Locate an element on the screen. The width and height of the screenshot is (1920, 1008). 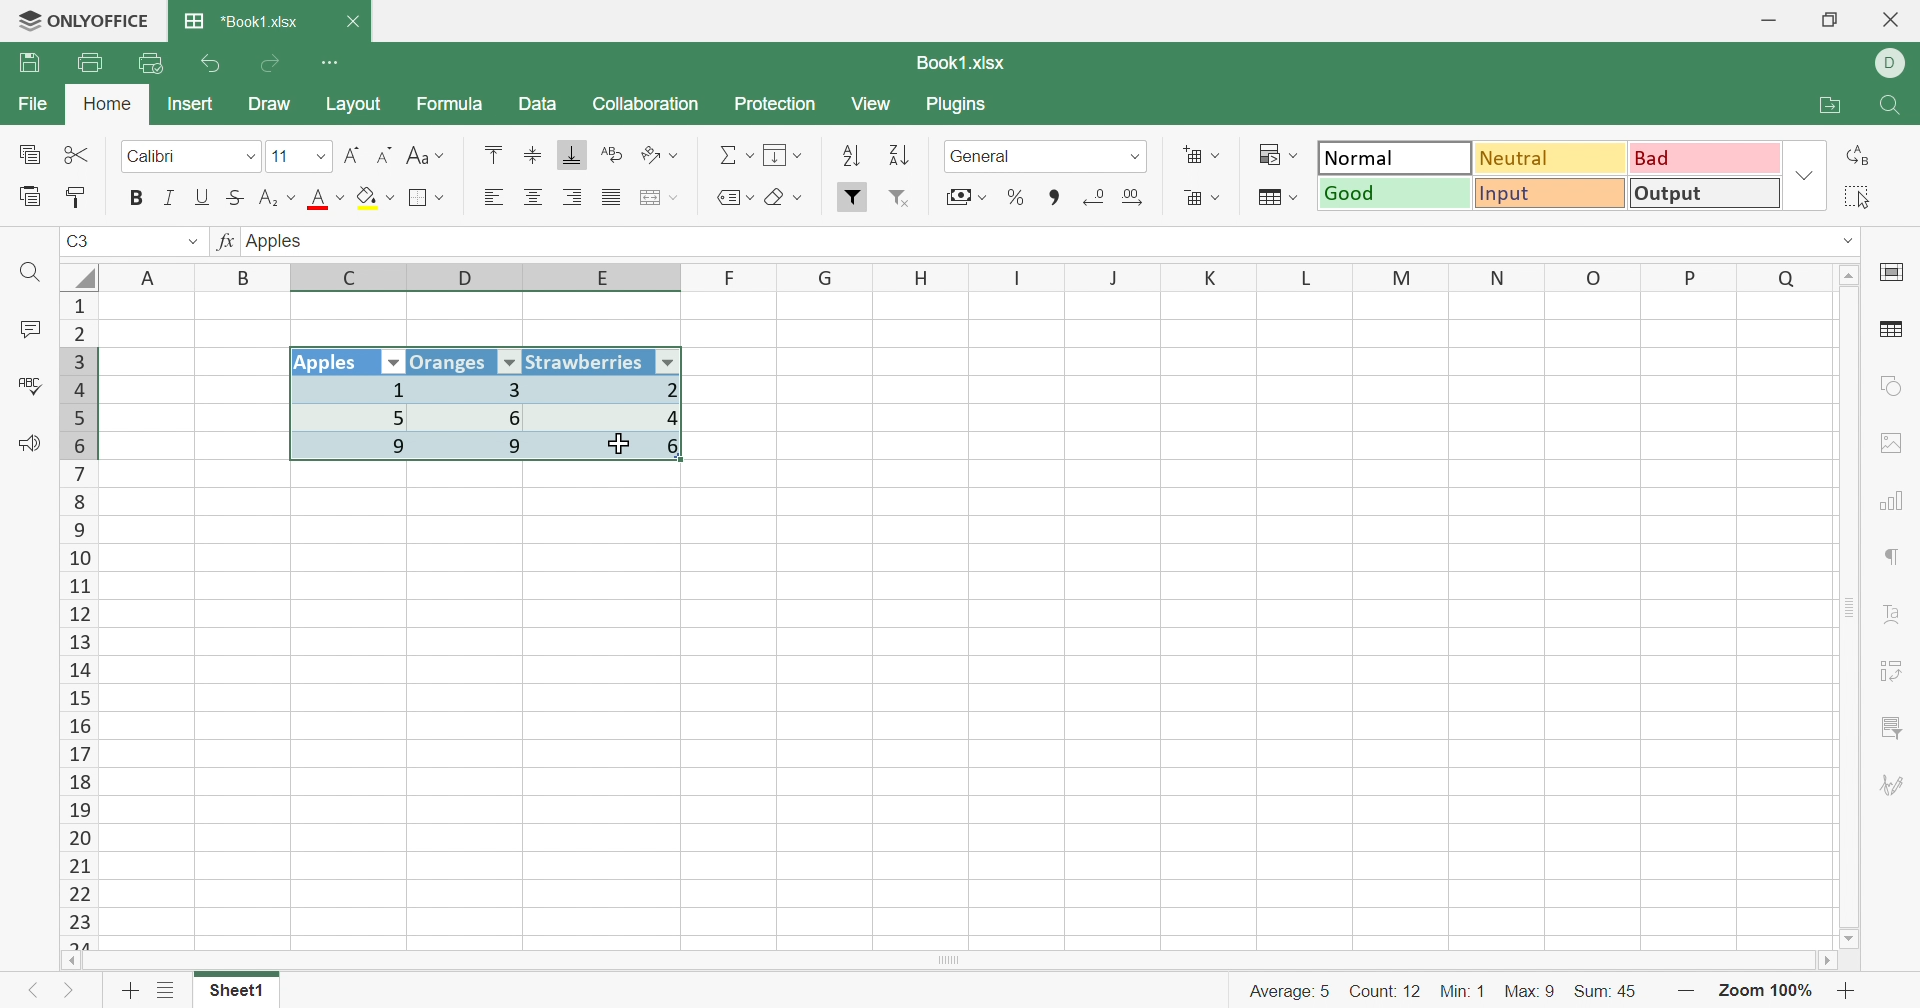
Scroll left is located at coordinates (72, 960).